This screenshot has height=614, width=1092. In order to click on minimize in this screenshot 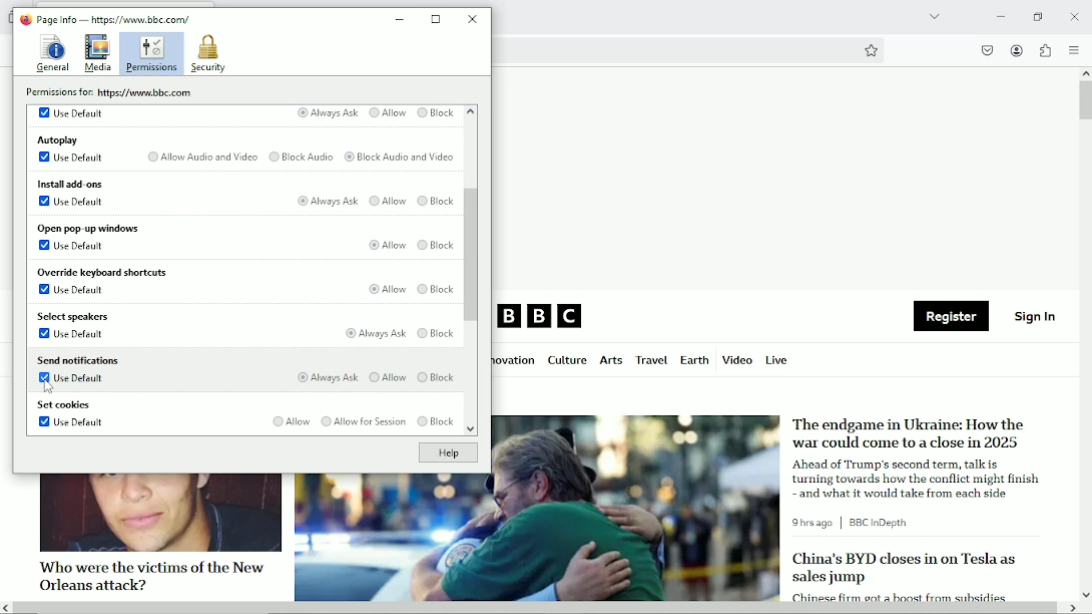, I will do `click(400, 20)`.